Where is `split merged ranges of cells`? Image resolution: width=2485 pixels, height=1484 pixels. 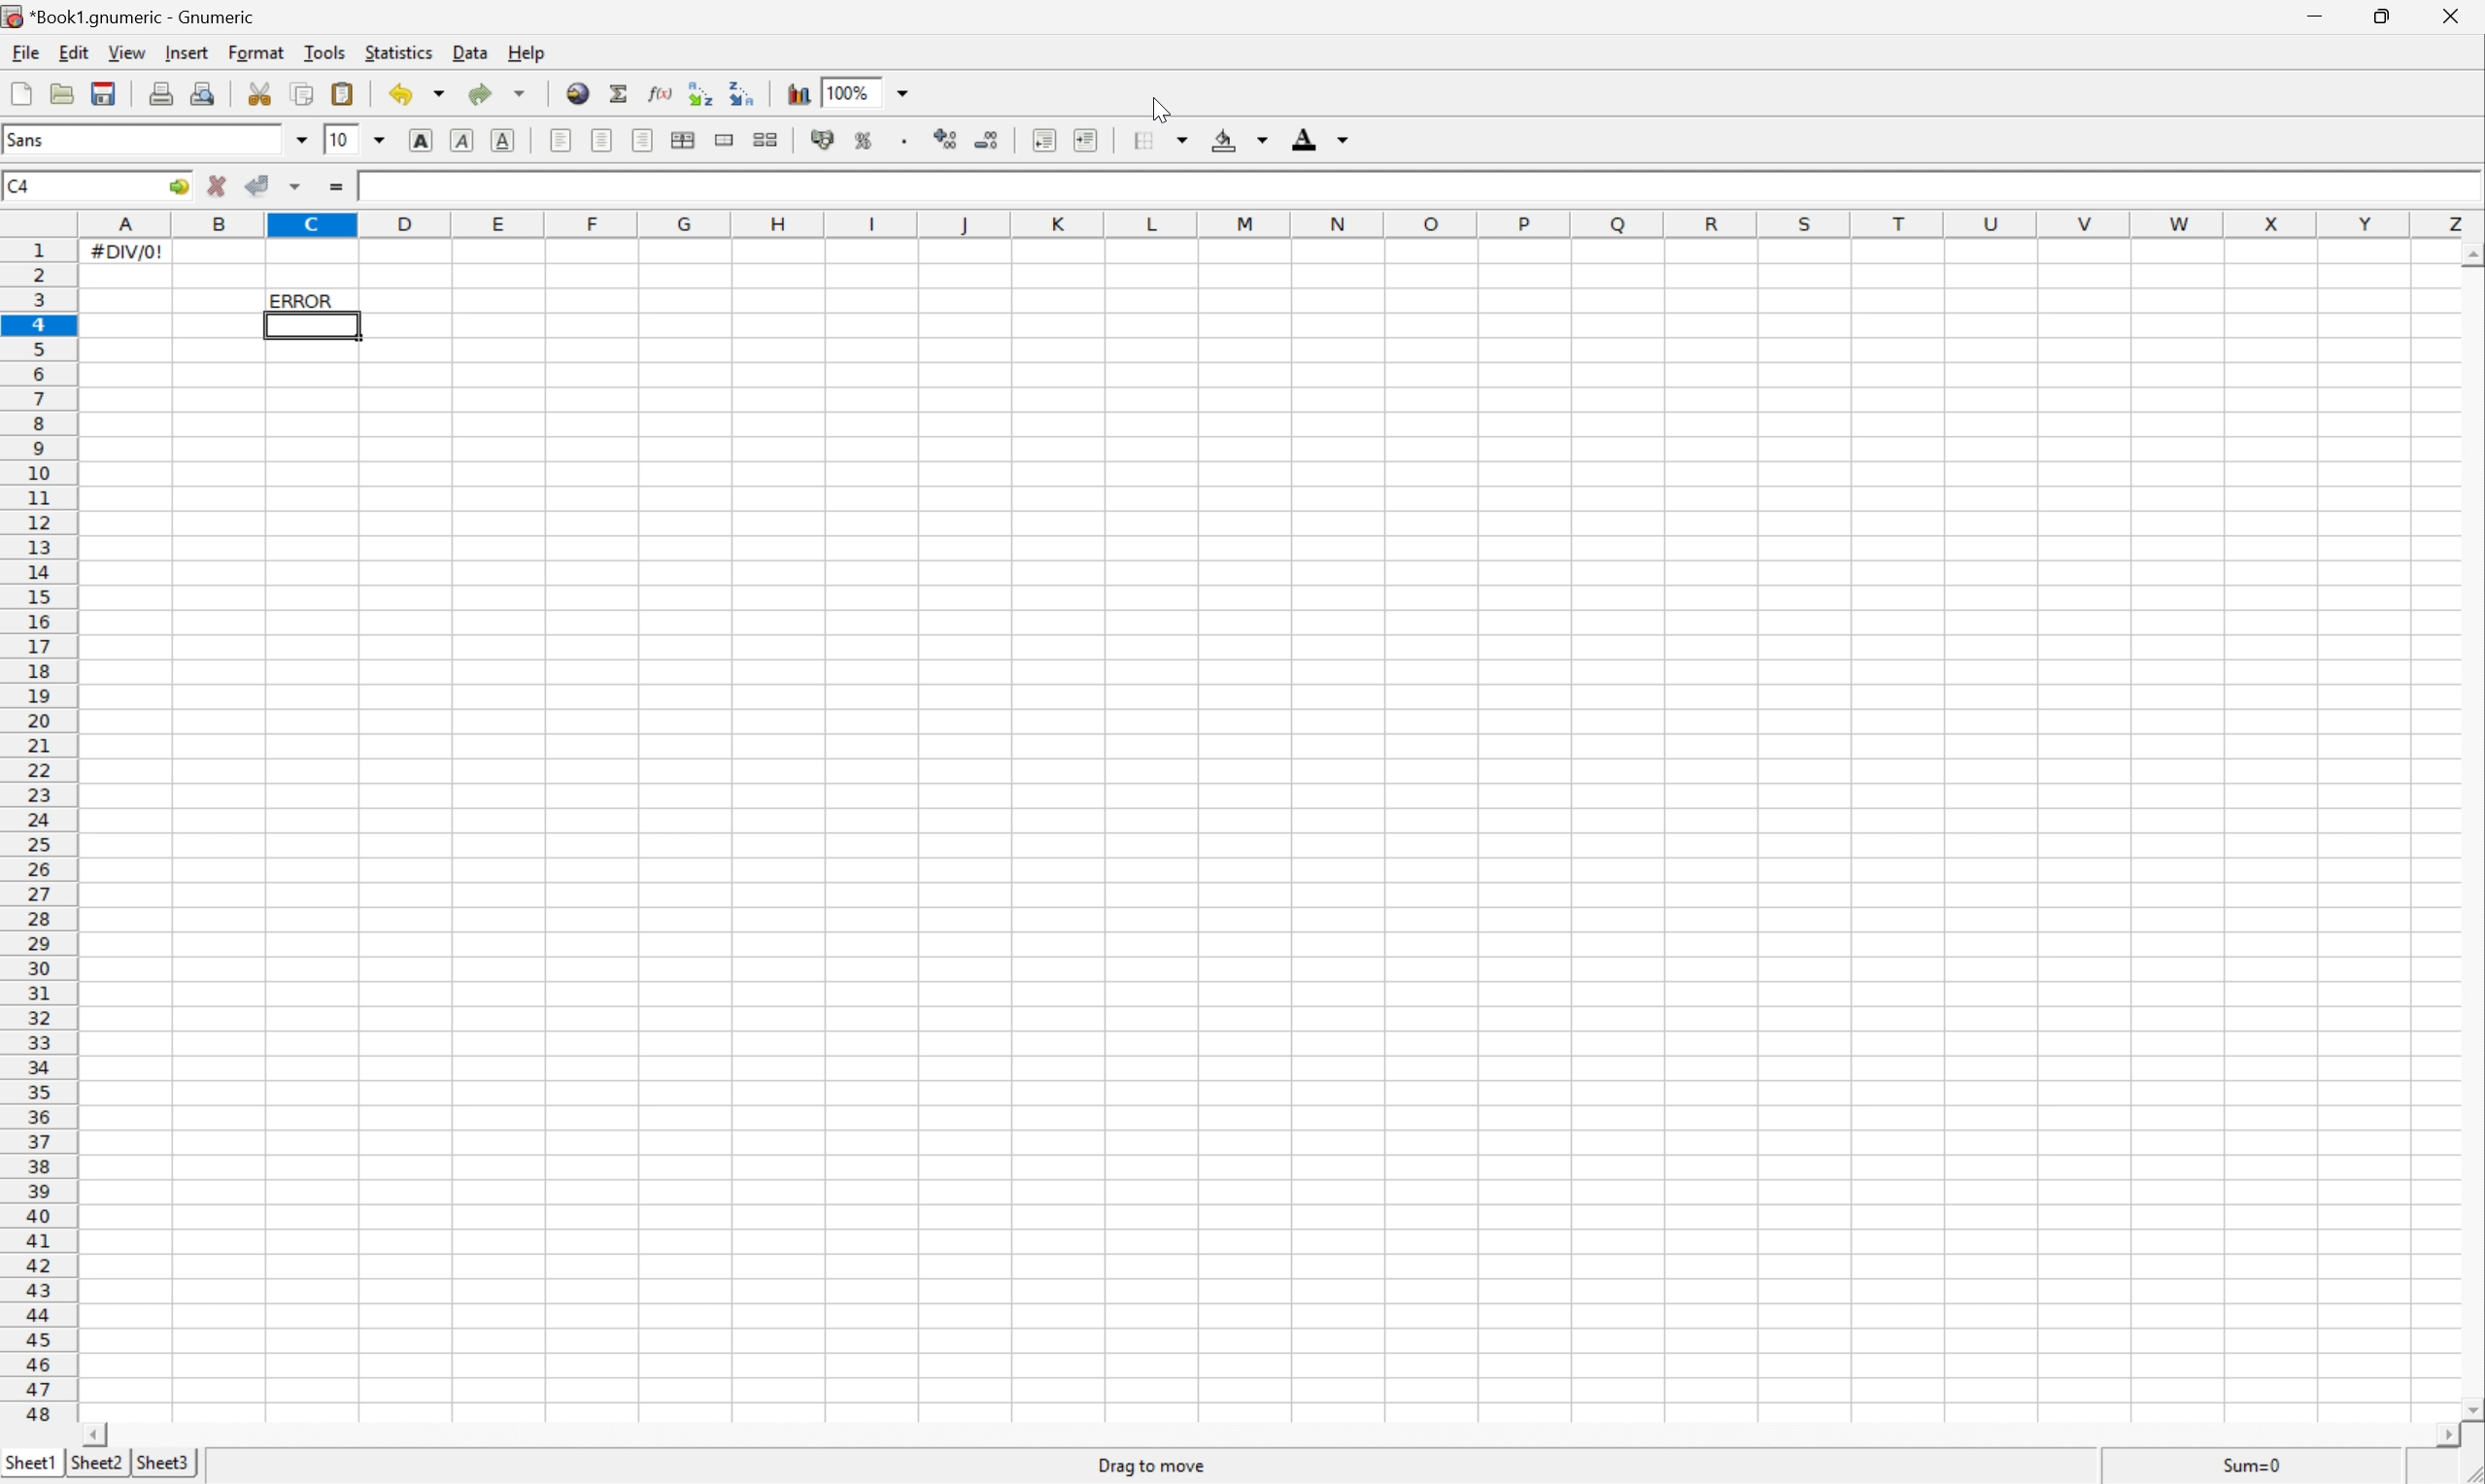 split merged ranges of cells is located at coordinates (769, 140).